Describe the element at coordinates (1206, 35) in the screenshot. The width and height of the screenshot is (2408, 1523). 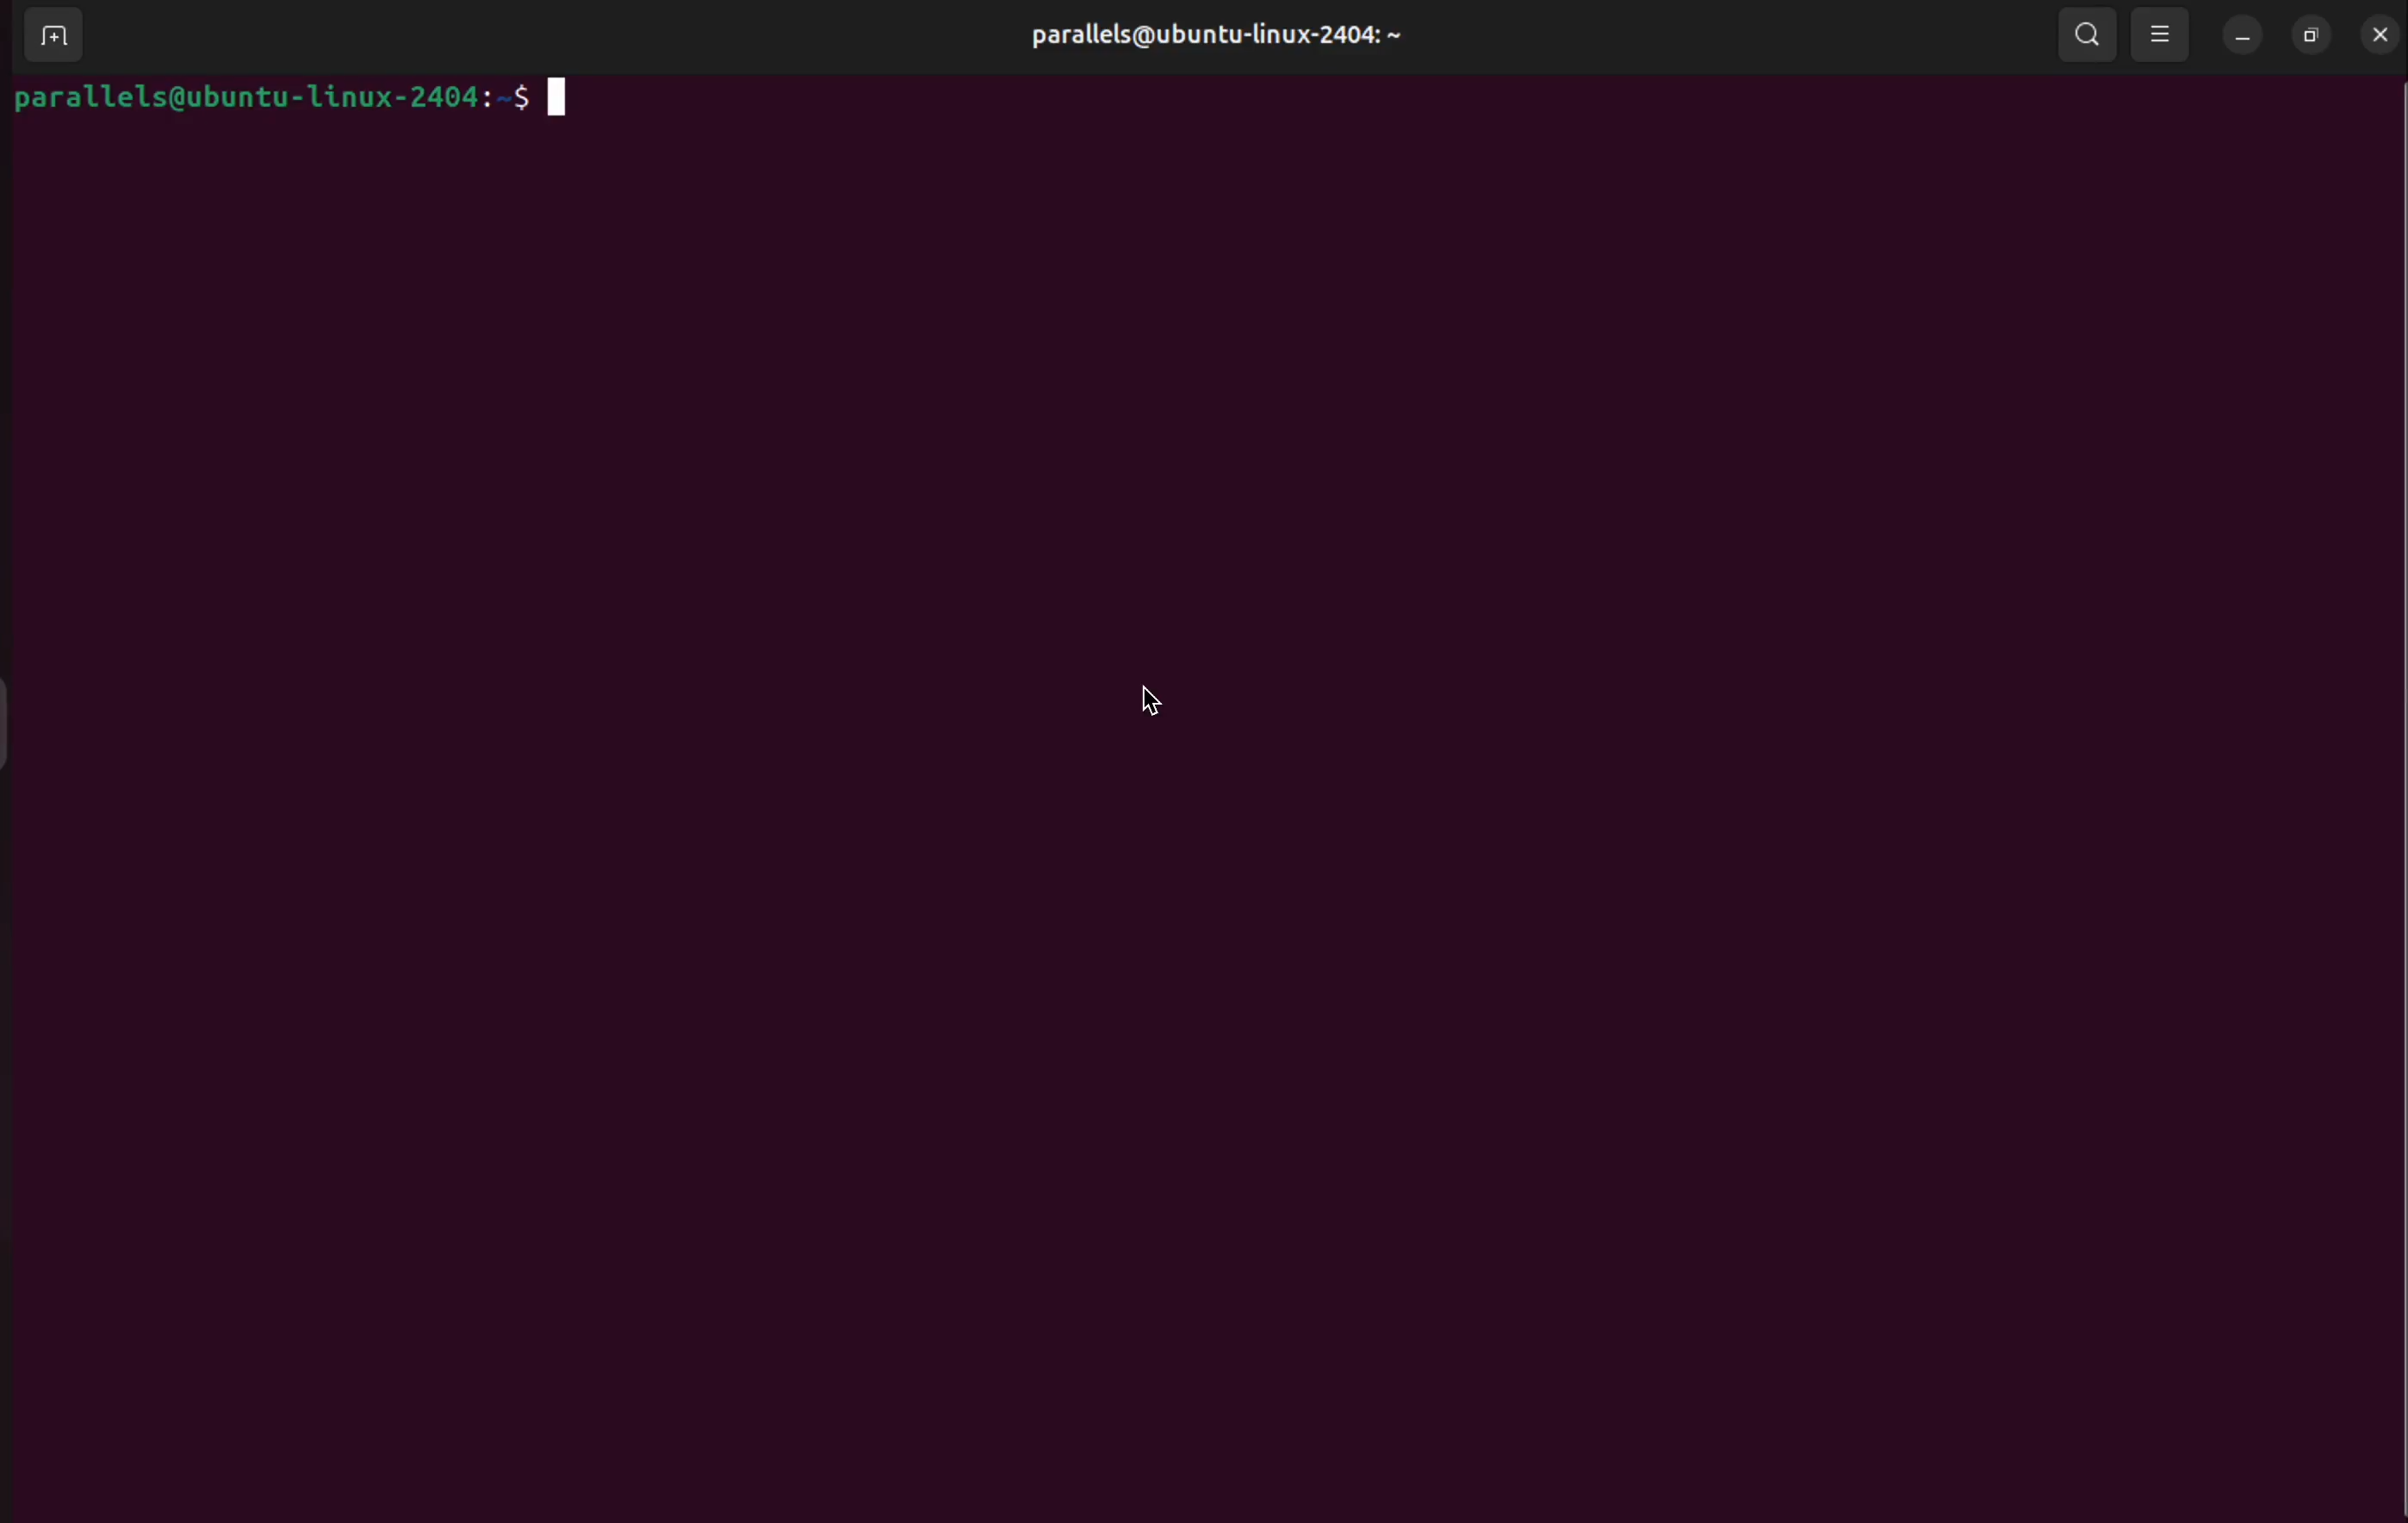
I see `parallels username` at that location.